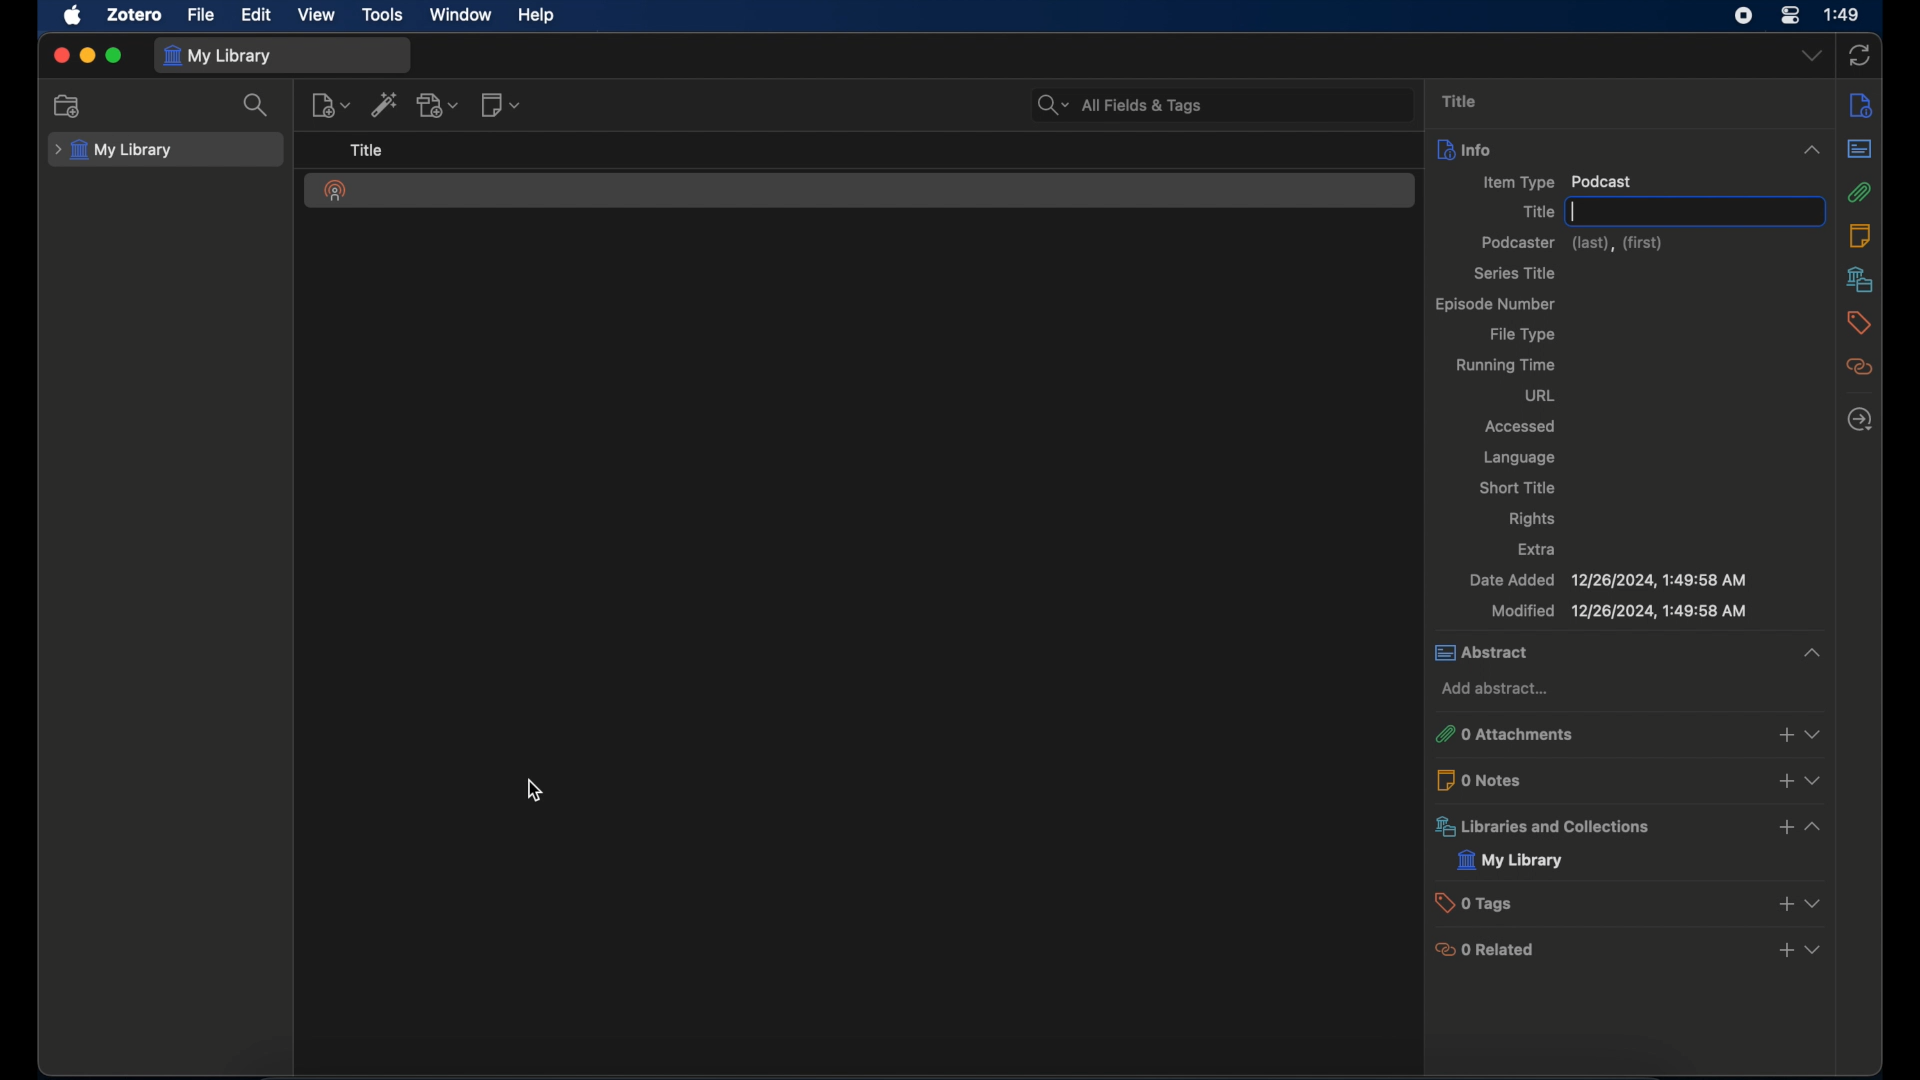  I want to click on minimize, so click(86, 57).